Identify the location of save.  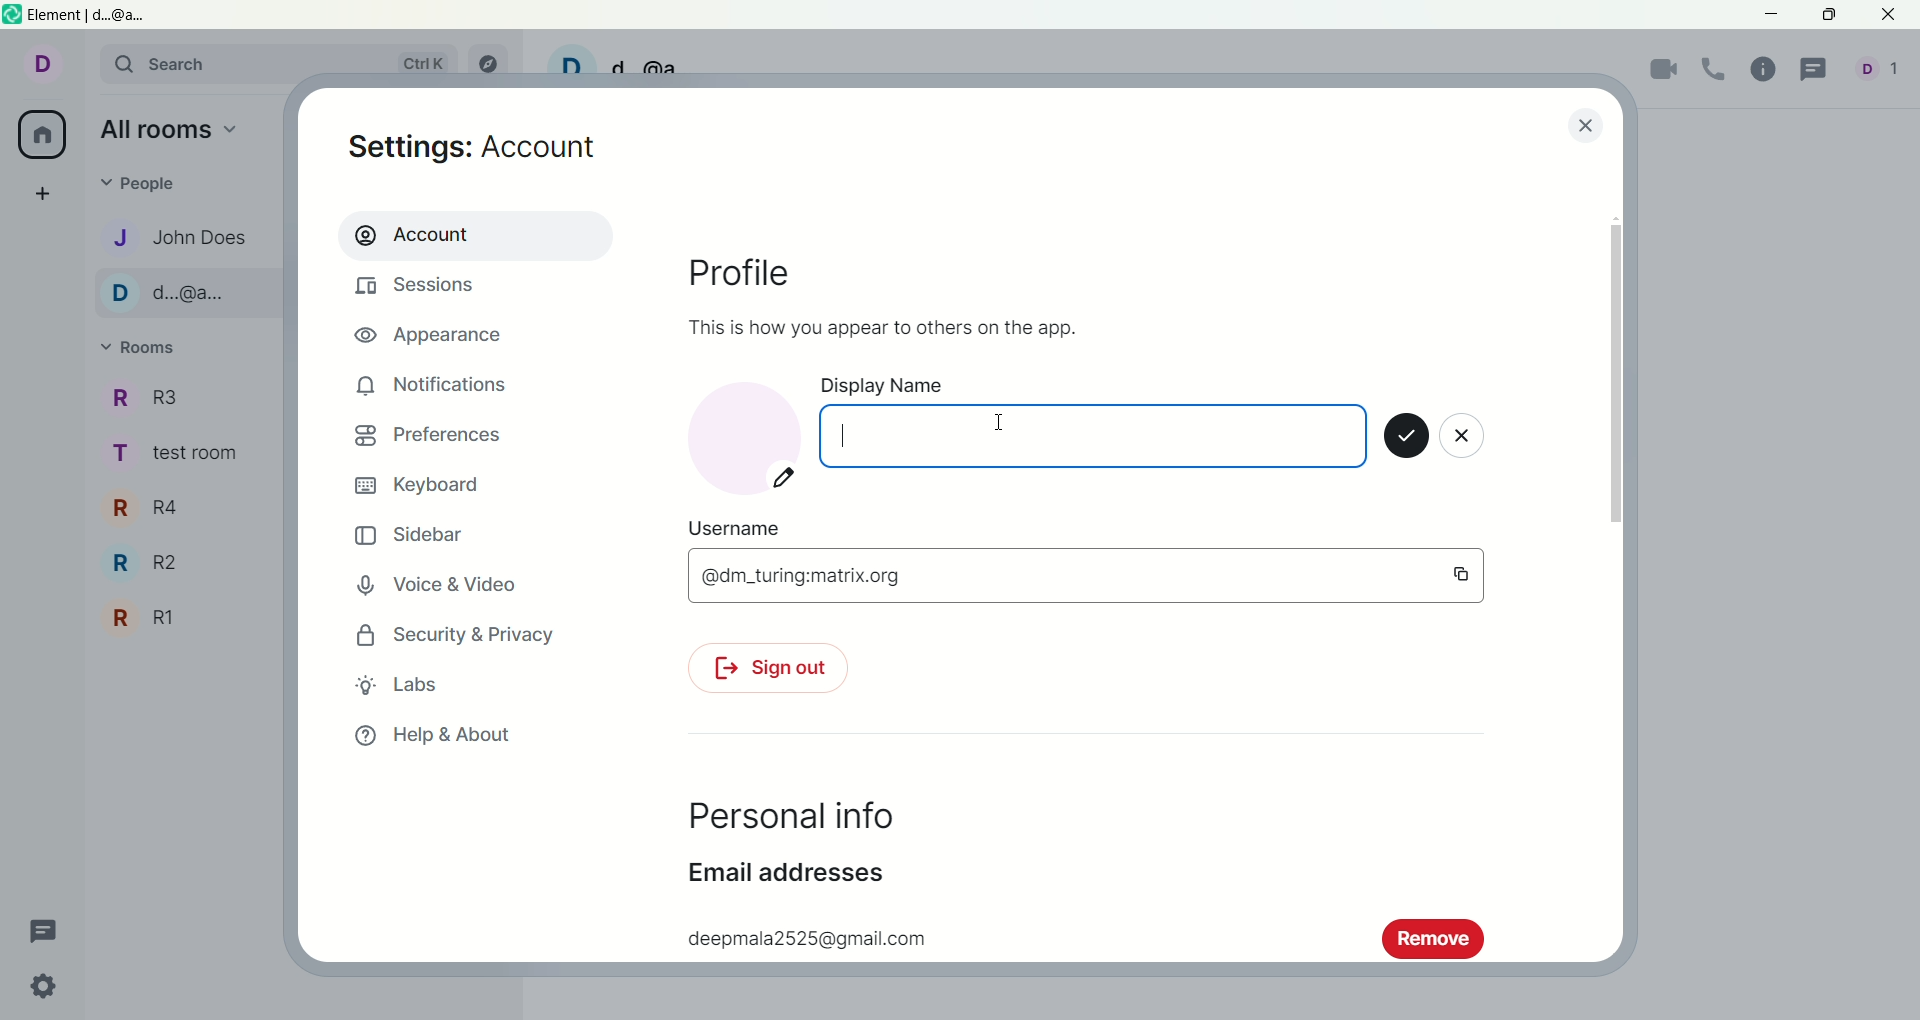
(1406, 438).